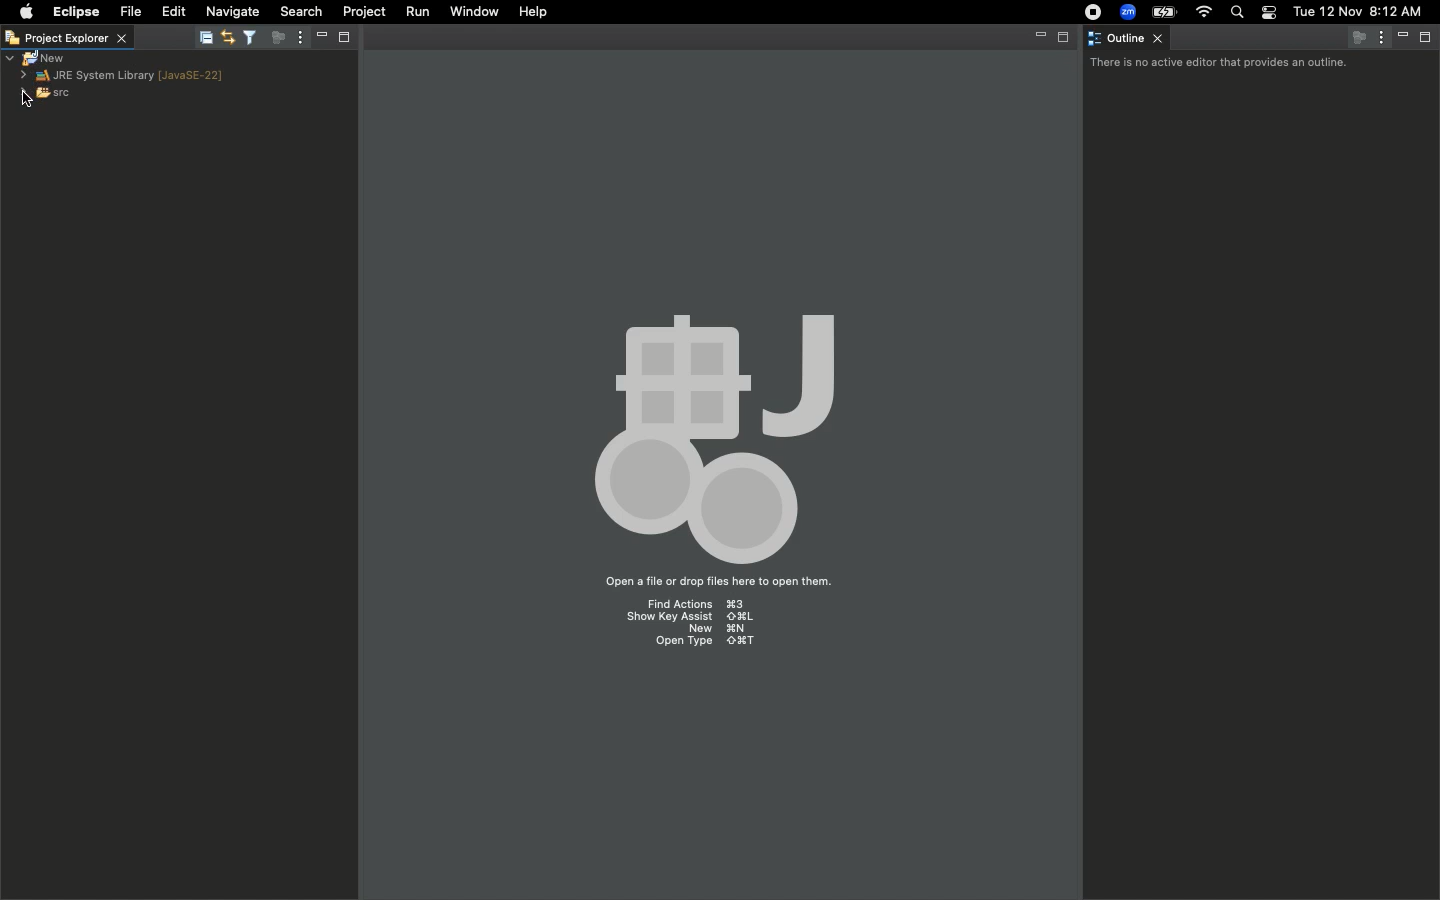 Image resolution: width=1440 pixels, height=900 pixels. I want to click on Notification, so click(1268, 13).